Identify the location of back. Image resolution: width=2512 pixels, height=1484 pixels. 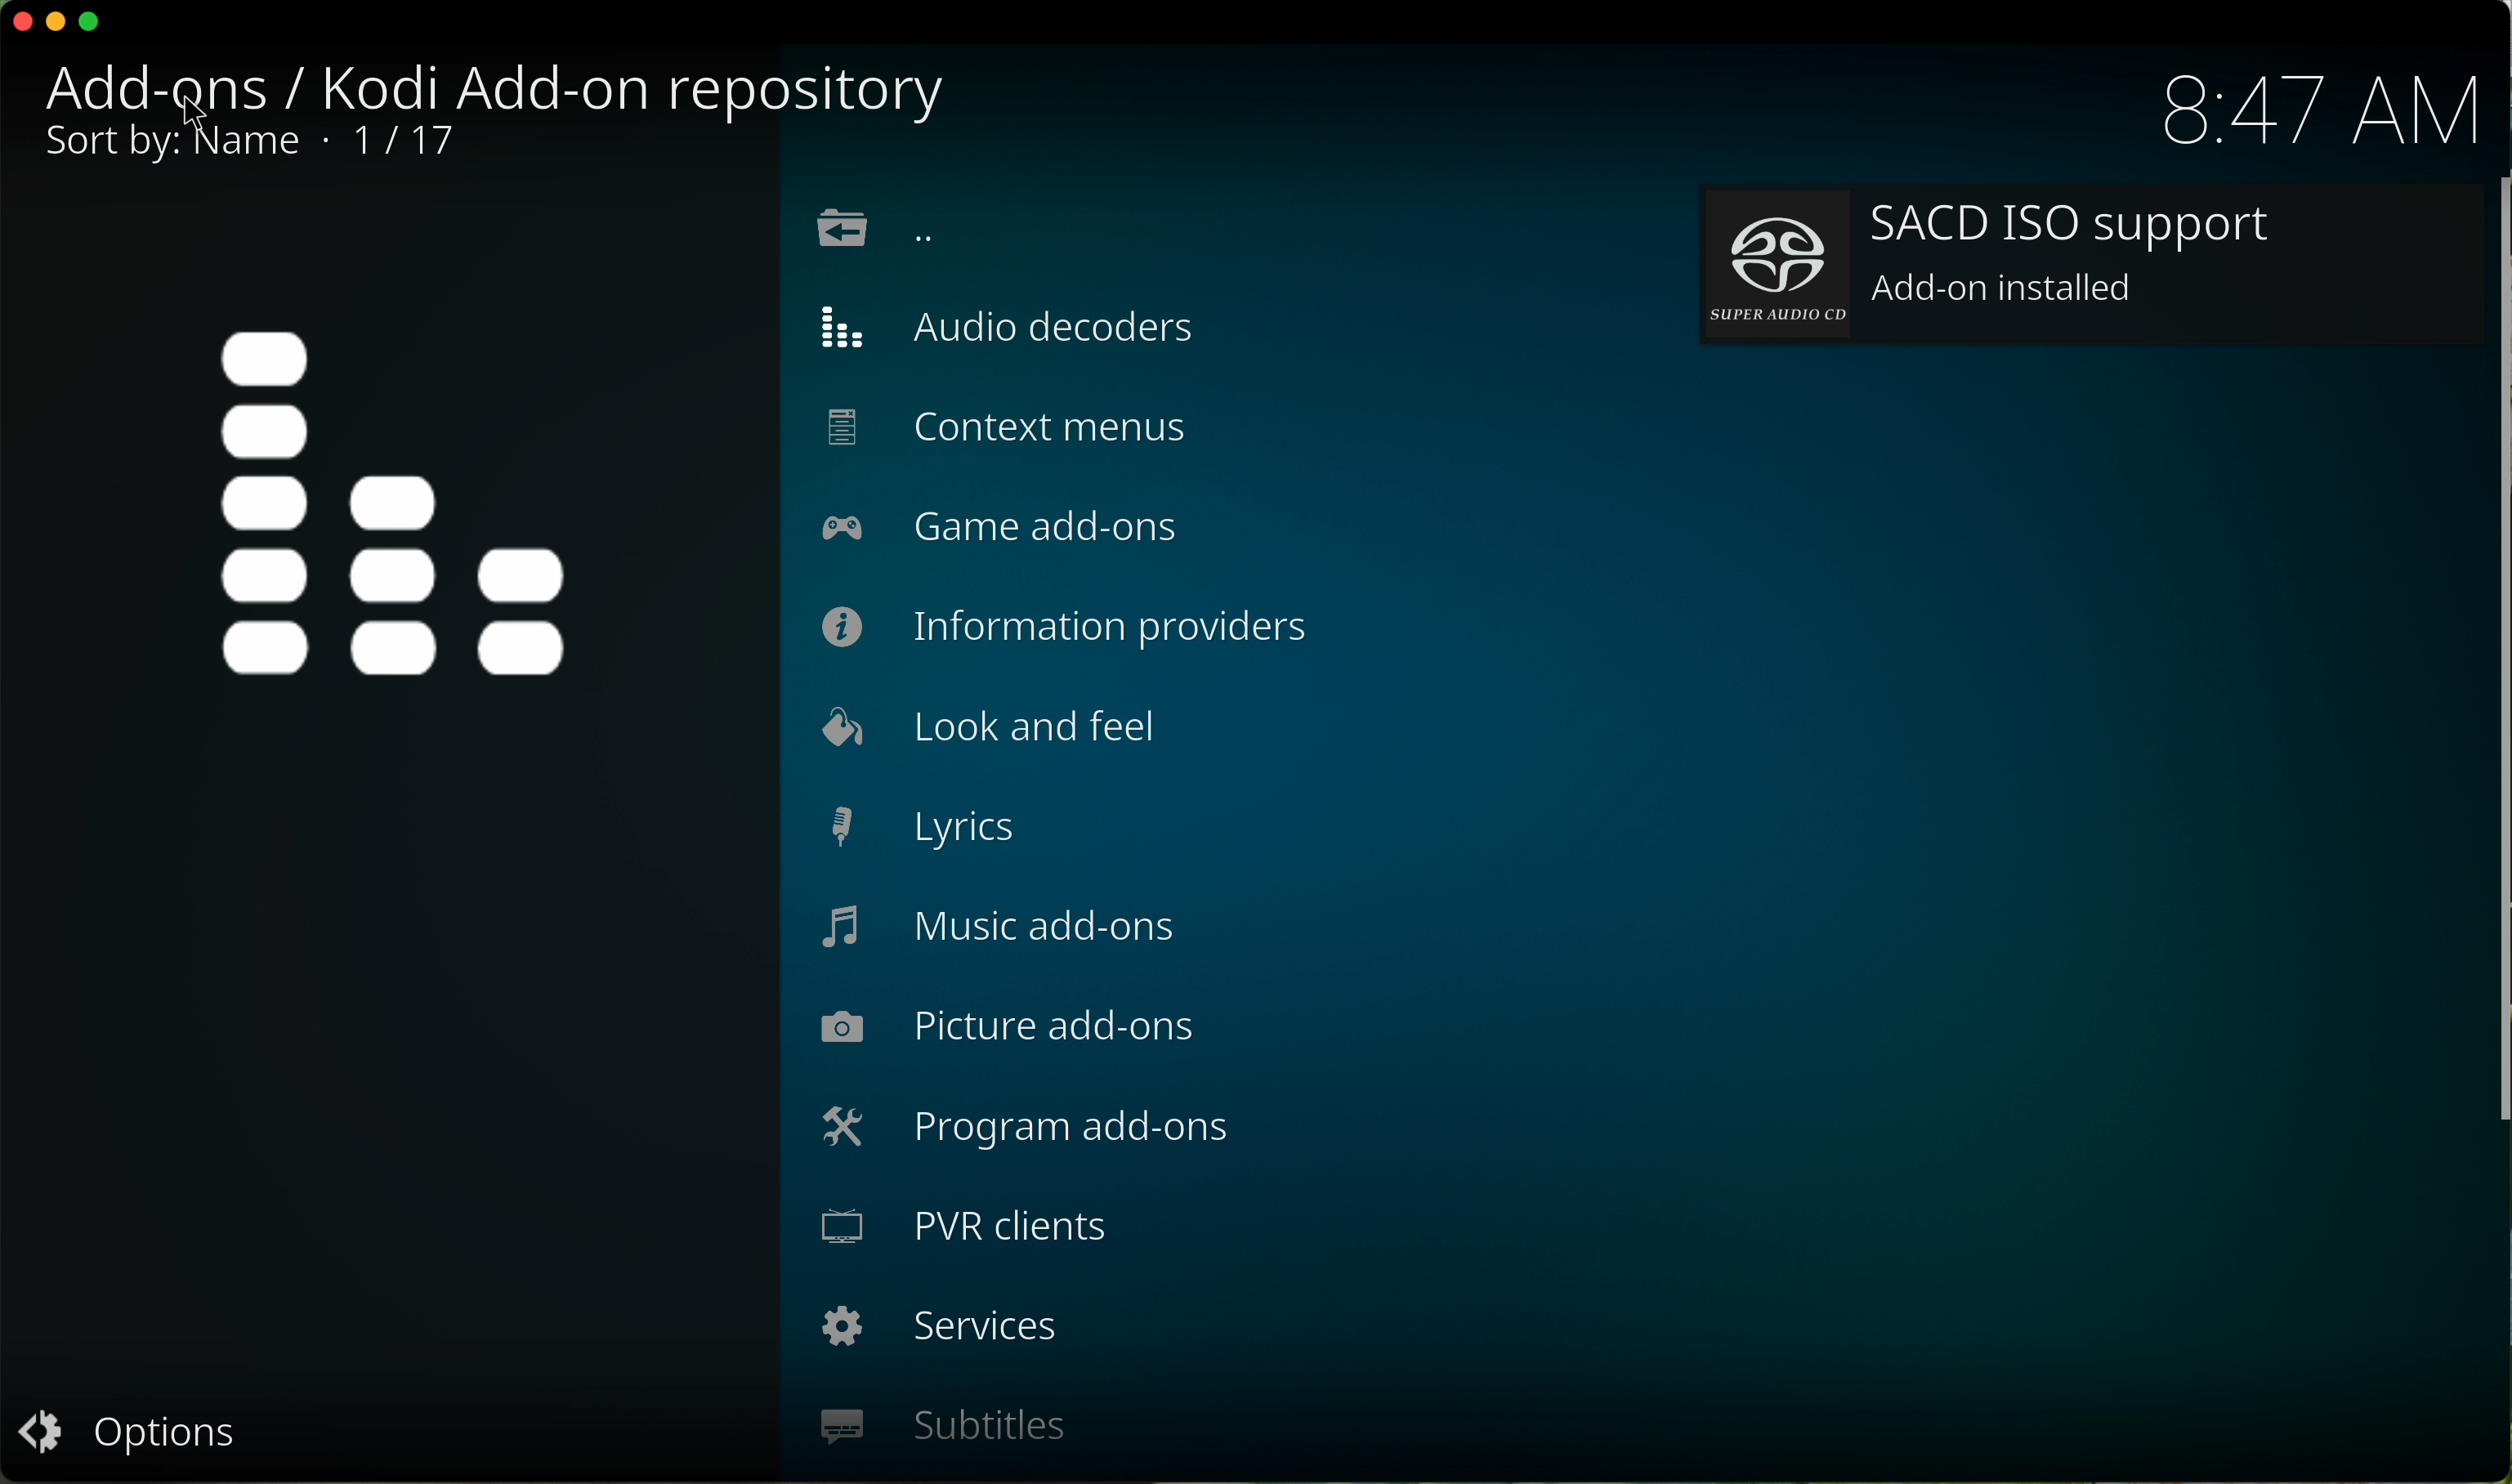
(876, 231).